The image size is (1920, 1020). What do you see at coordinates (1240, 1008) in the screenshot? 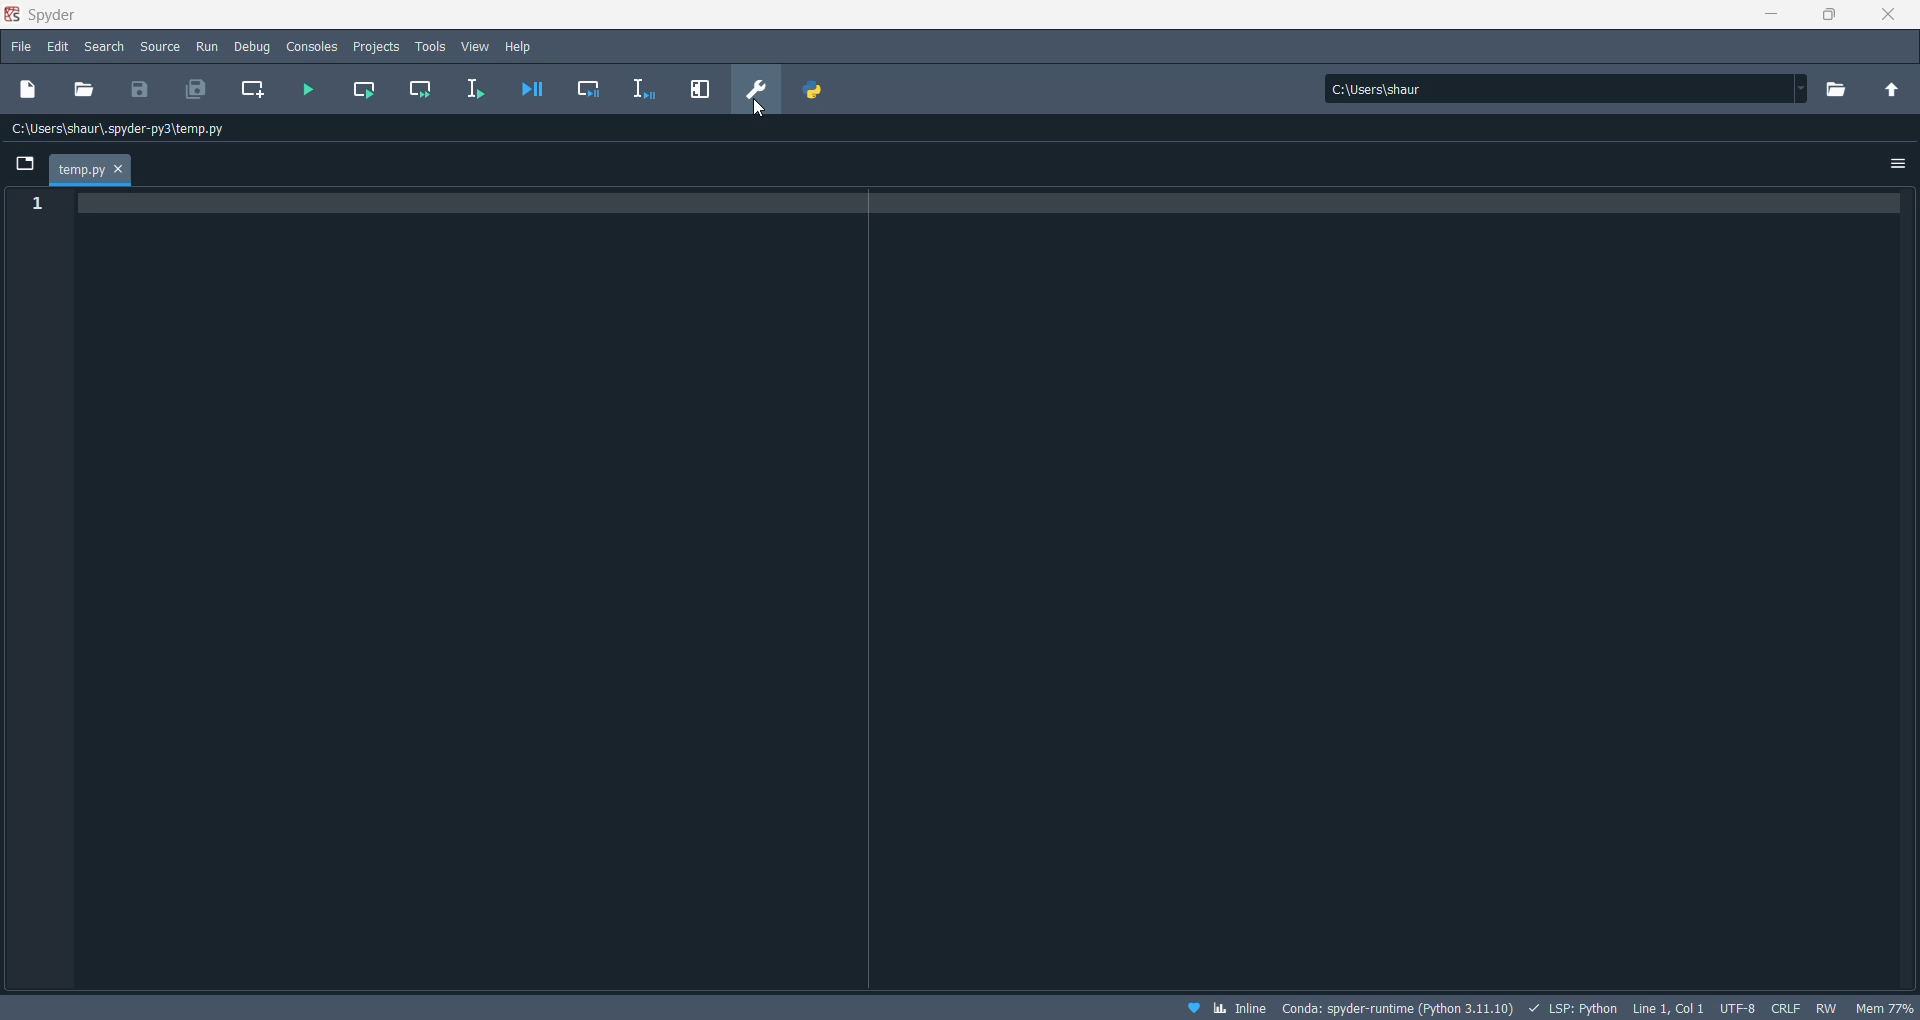
I see `inline` at bounding box center [1240, 1008].